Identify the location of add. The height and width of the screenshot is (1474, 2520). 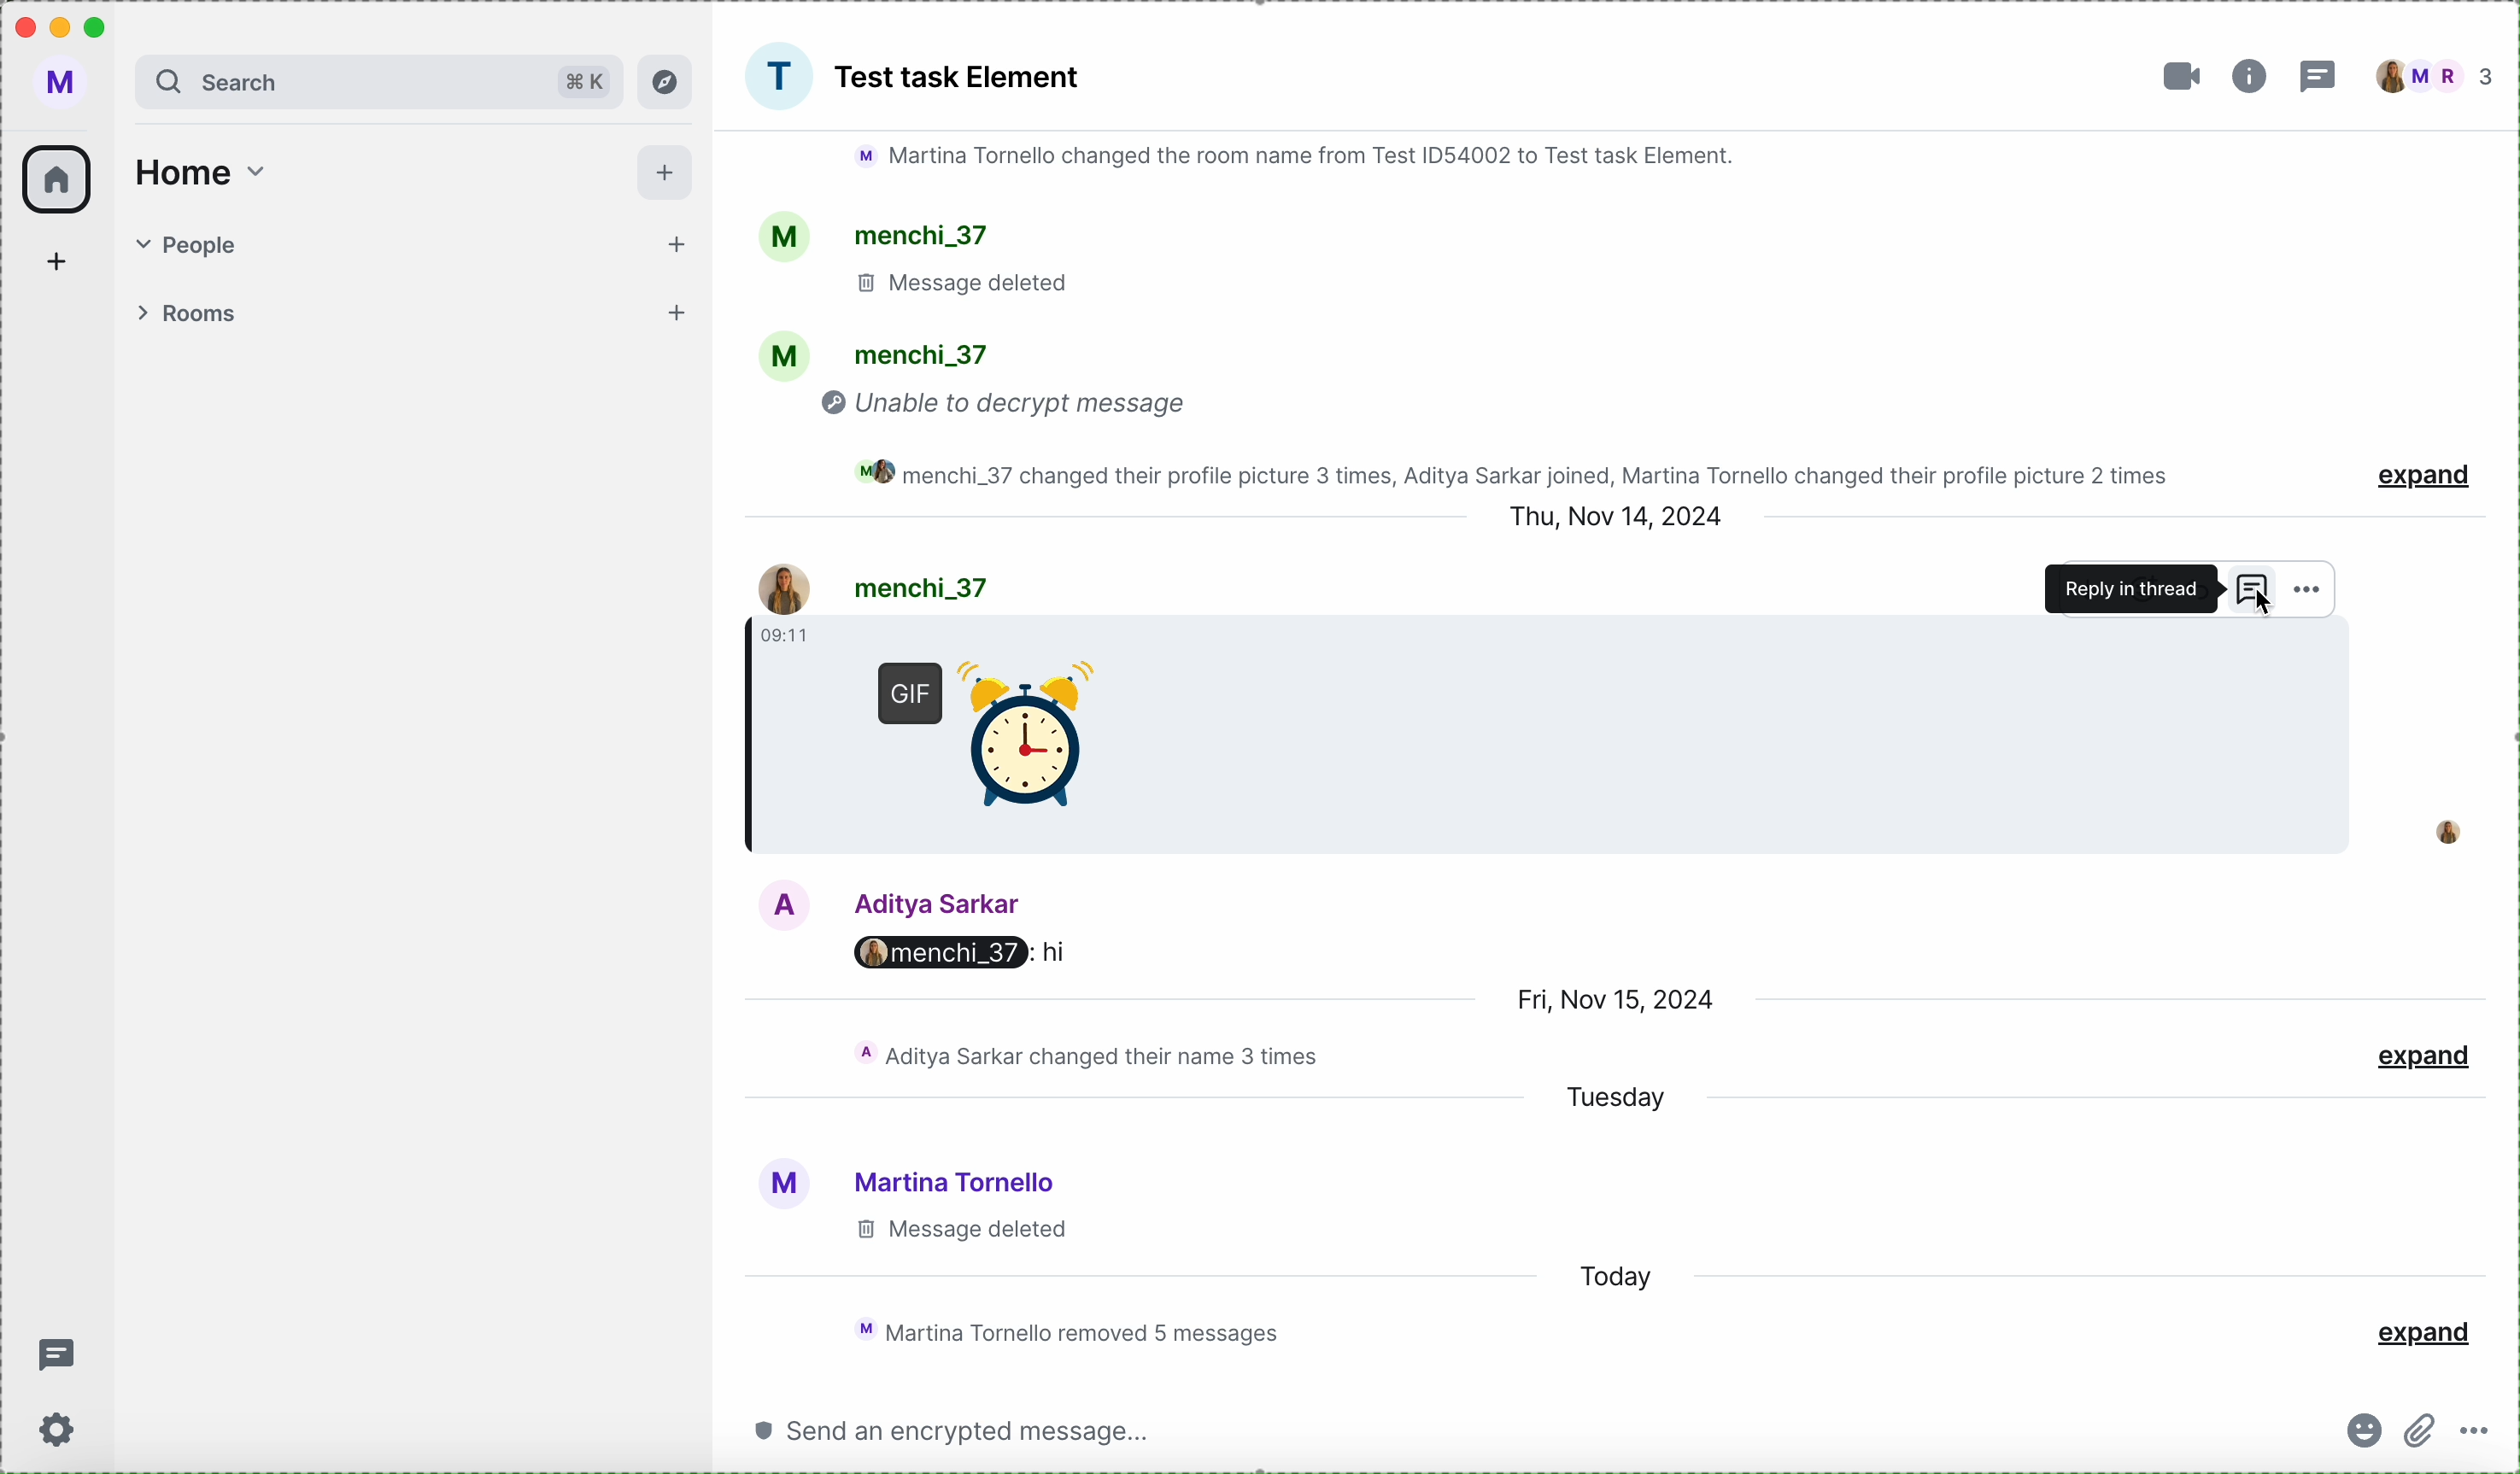
(666, 173).